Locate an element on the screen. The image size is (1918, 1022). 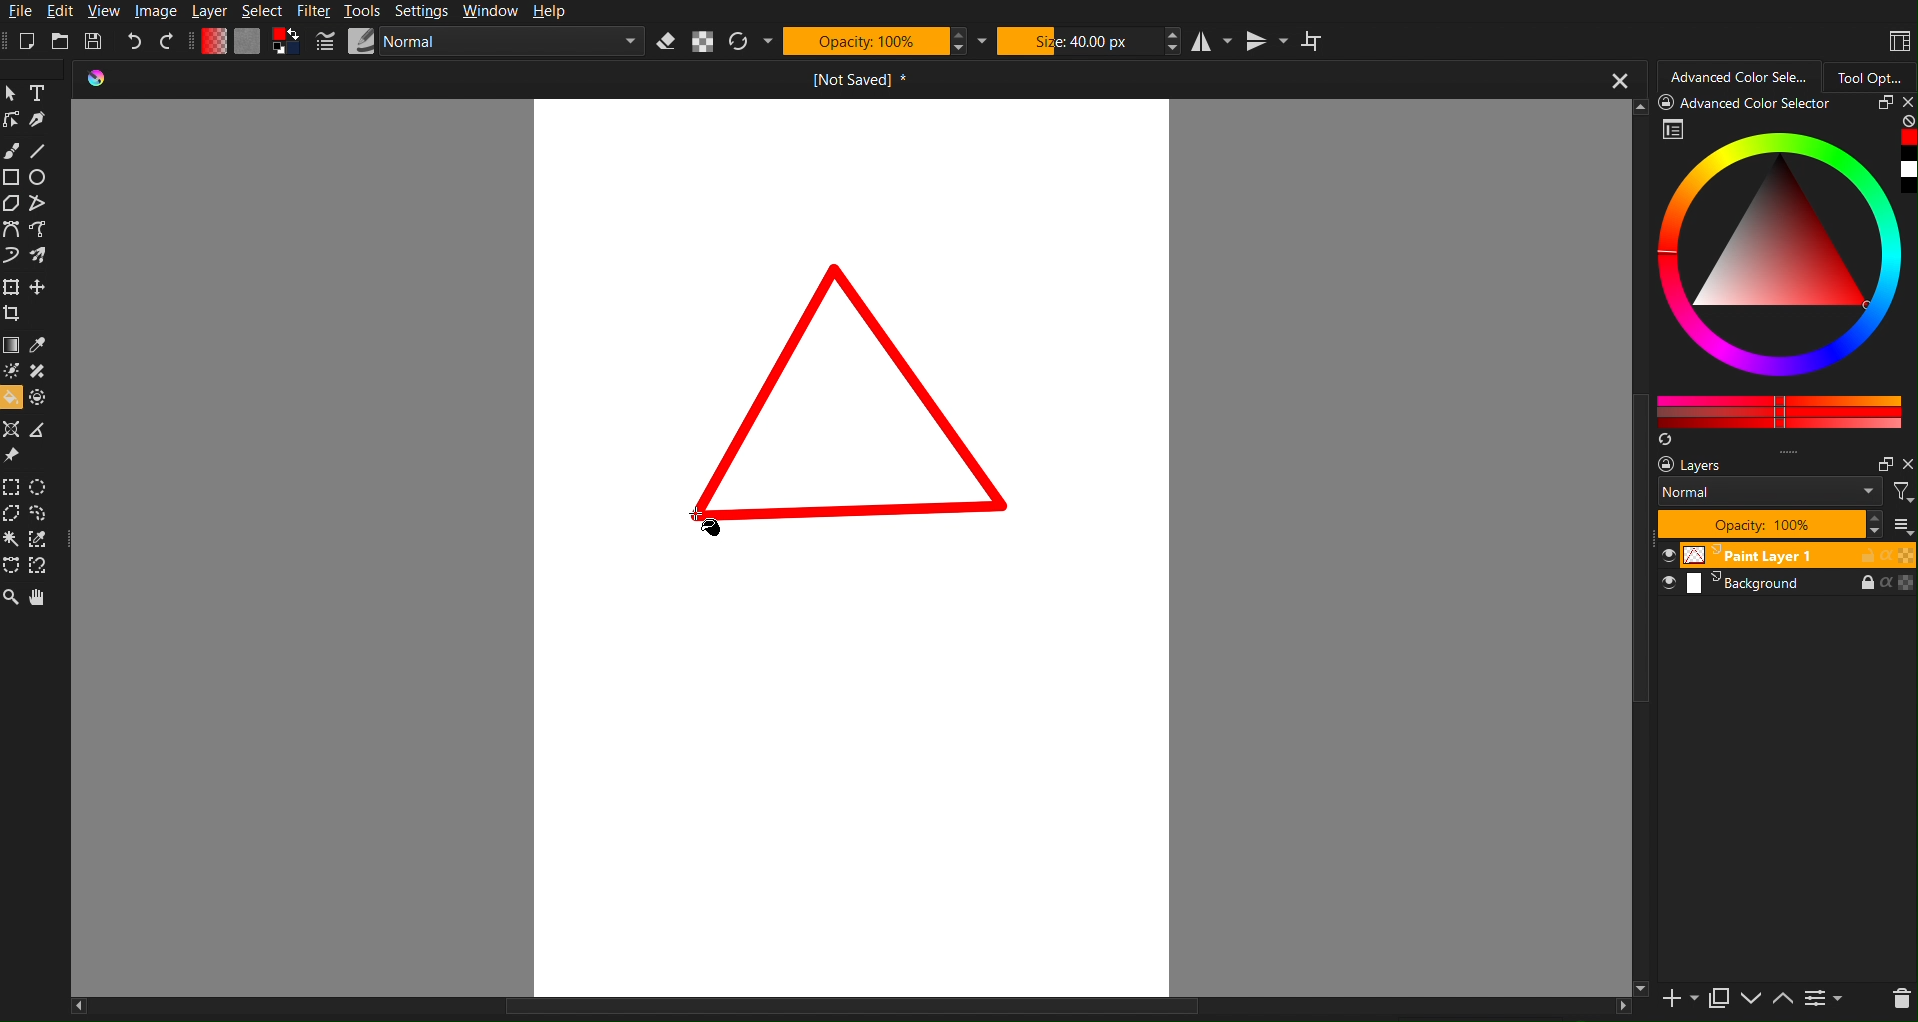
bezier Curve Tools is located at coordinates (12, 230).